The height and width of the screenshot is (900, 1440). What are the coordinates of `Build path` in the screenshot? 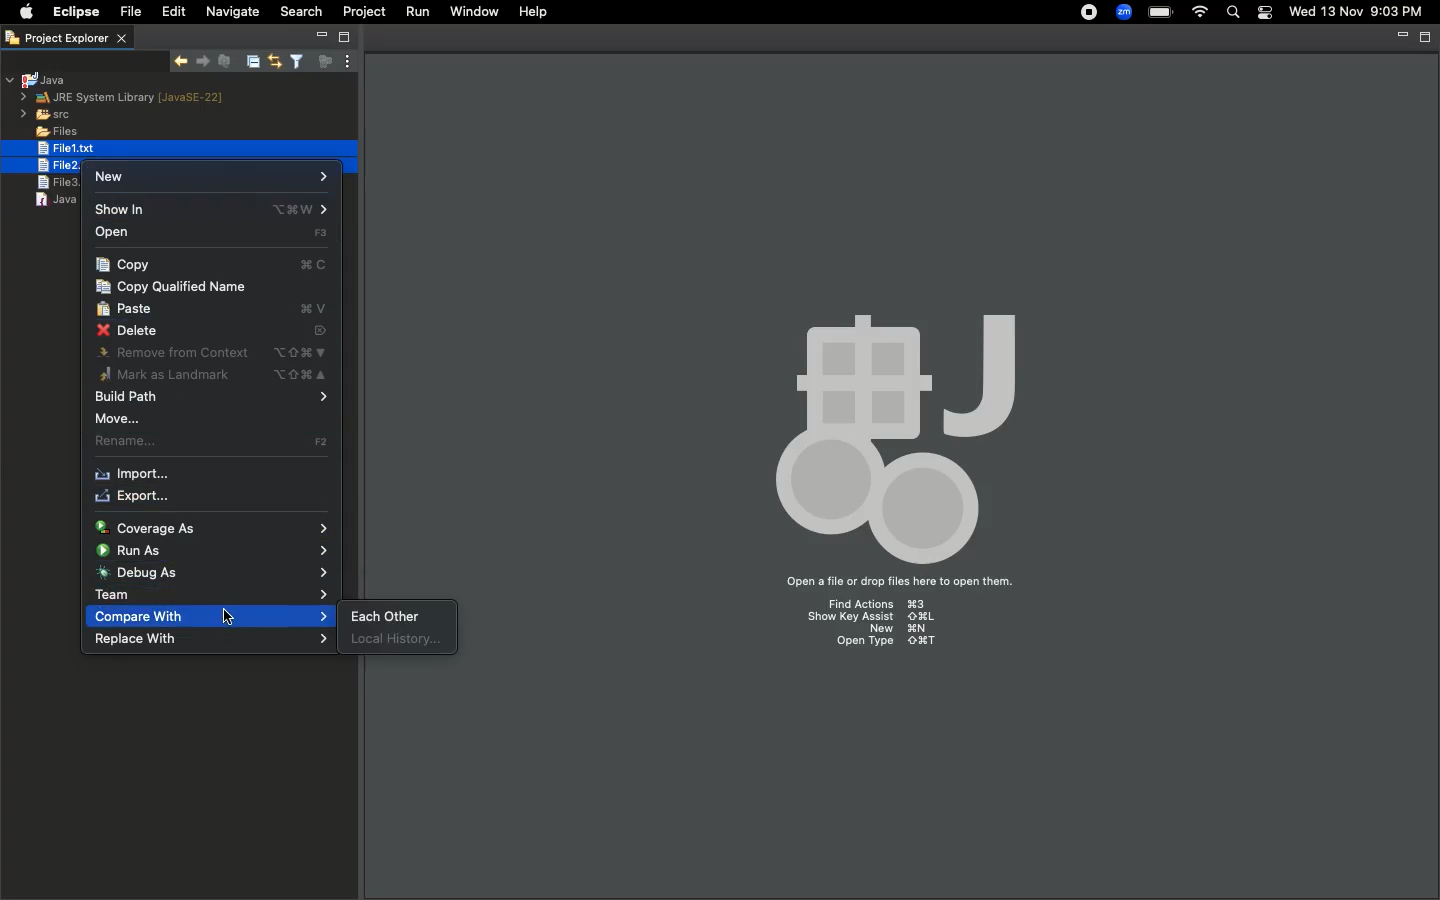 It's located at (215, 394).